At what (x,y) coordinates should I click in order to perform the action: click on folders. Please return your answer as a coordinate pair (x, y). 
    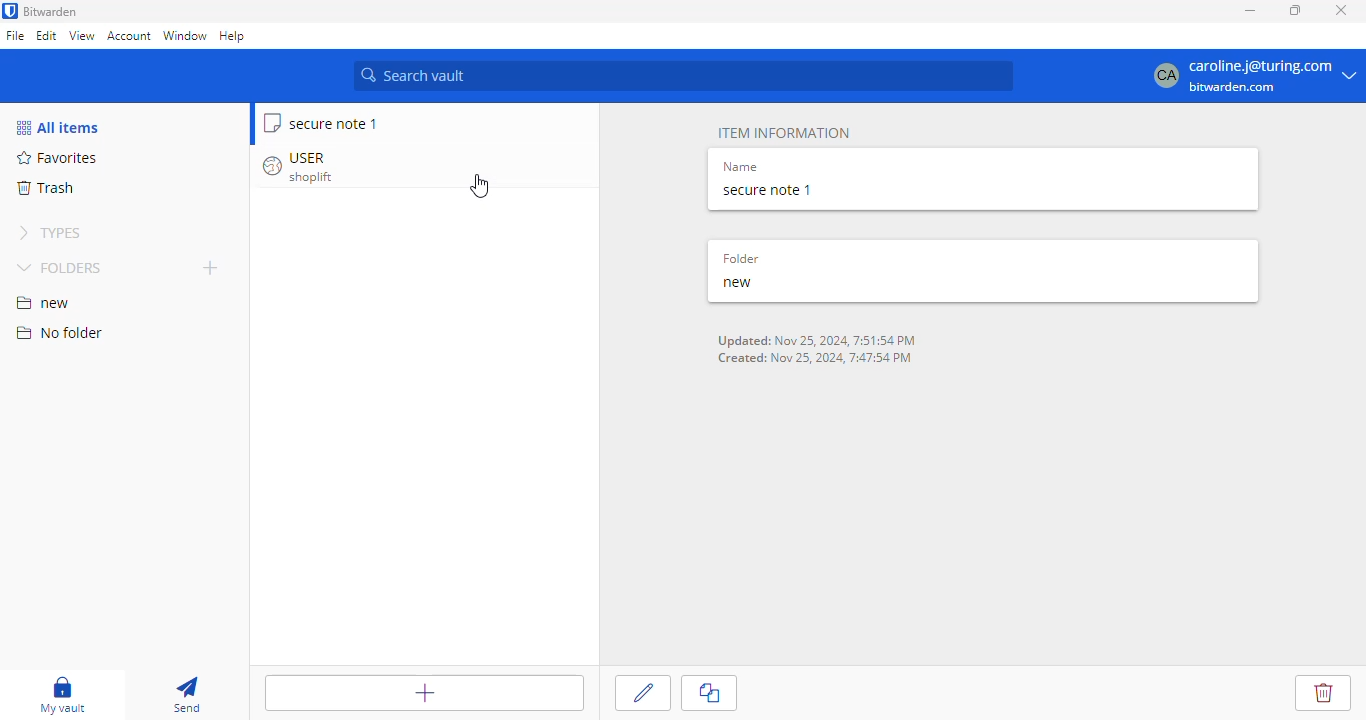
    Looking at the image, I should click on (64, 267).